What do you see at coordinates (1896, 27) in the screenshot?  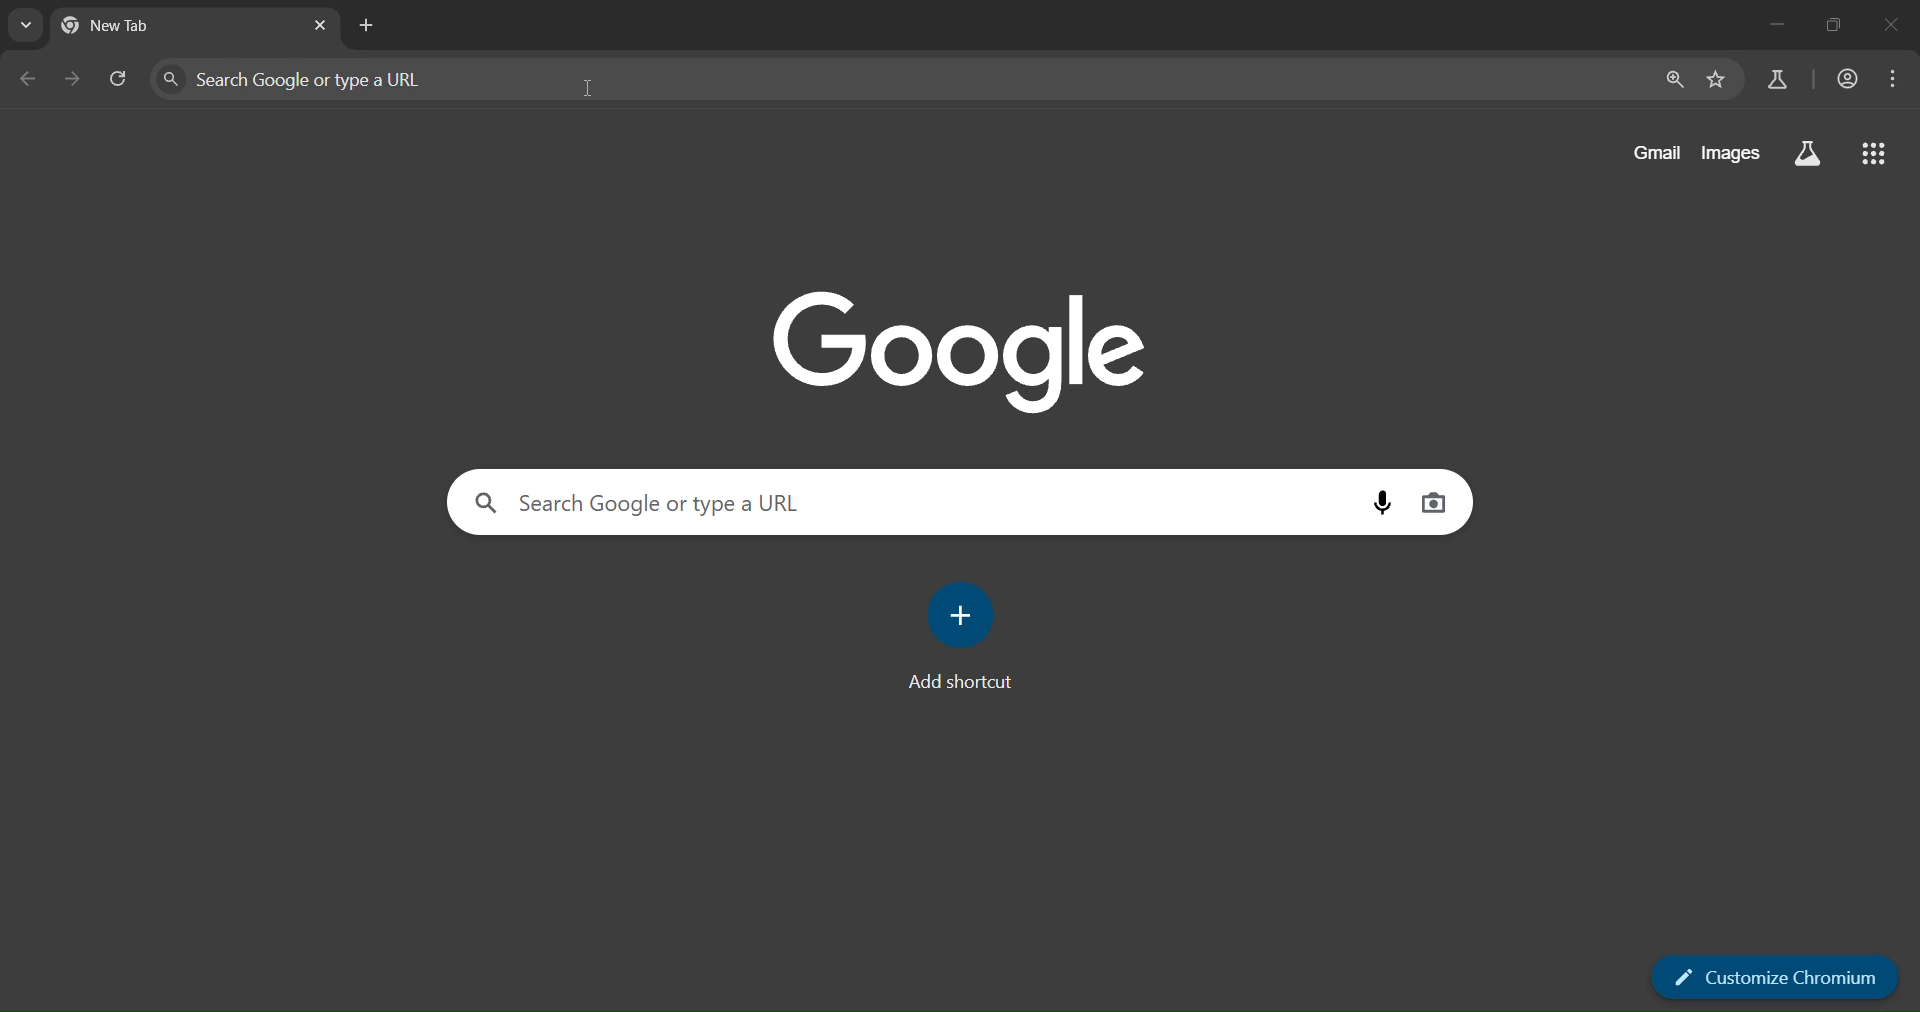 I see `close` at bounding box center [1896, 27].